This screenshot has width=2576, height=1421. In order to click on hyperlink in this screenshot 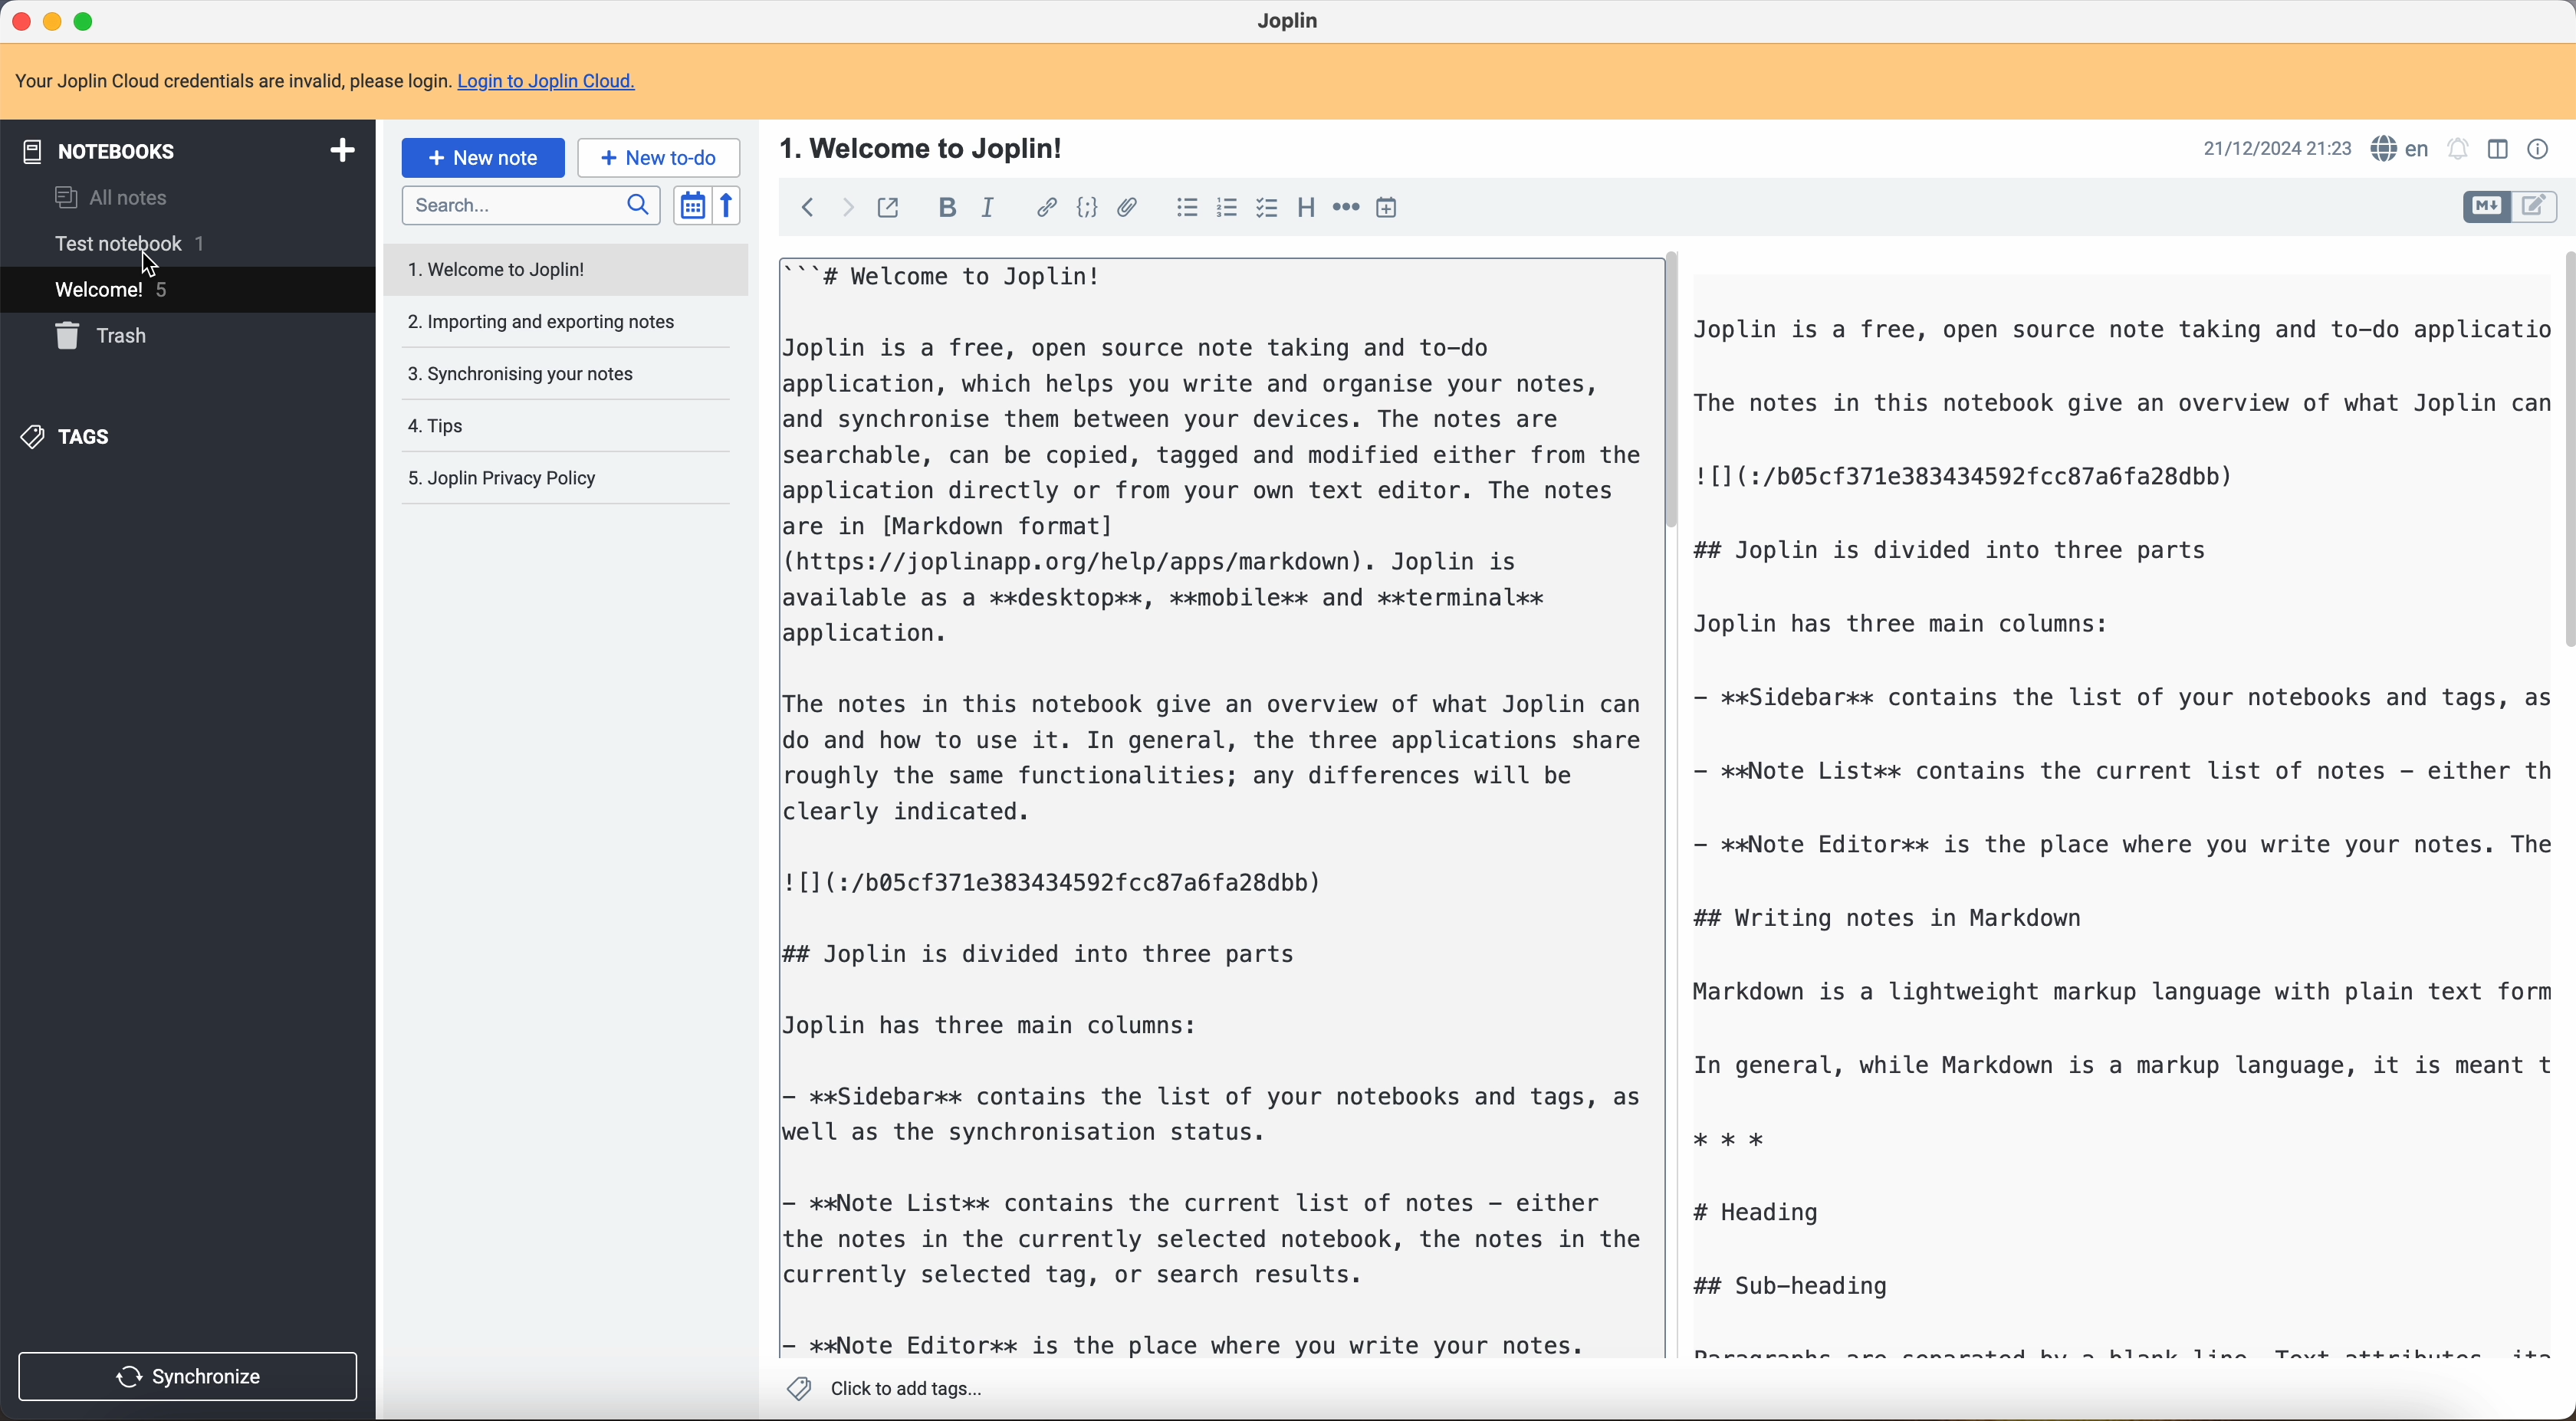, I will do `click(1043, 208)`.